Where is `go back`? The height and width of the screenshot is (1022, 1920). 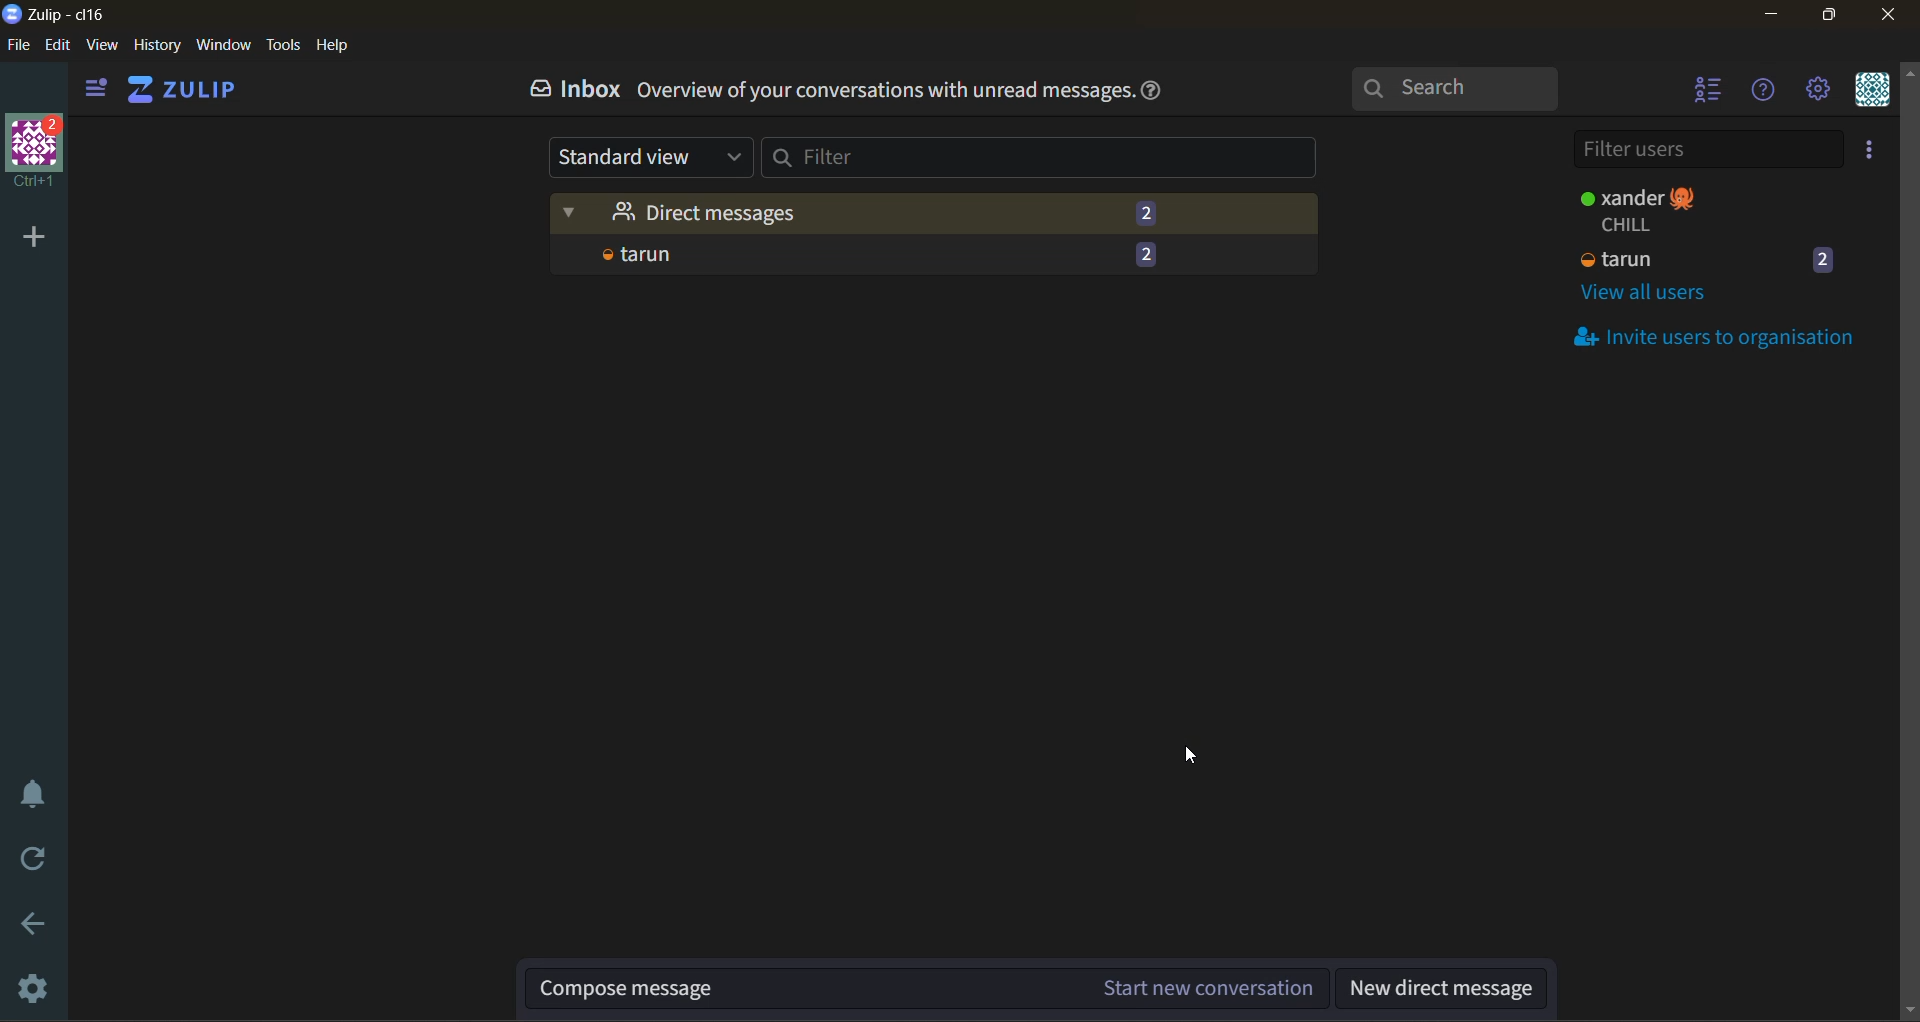
go back is located at coordinates (33, 927).